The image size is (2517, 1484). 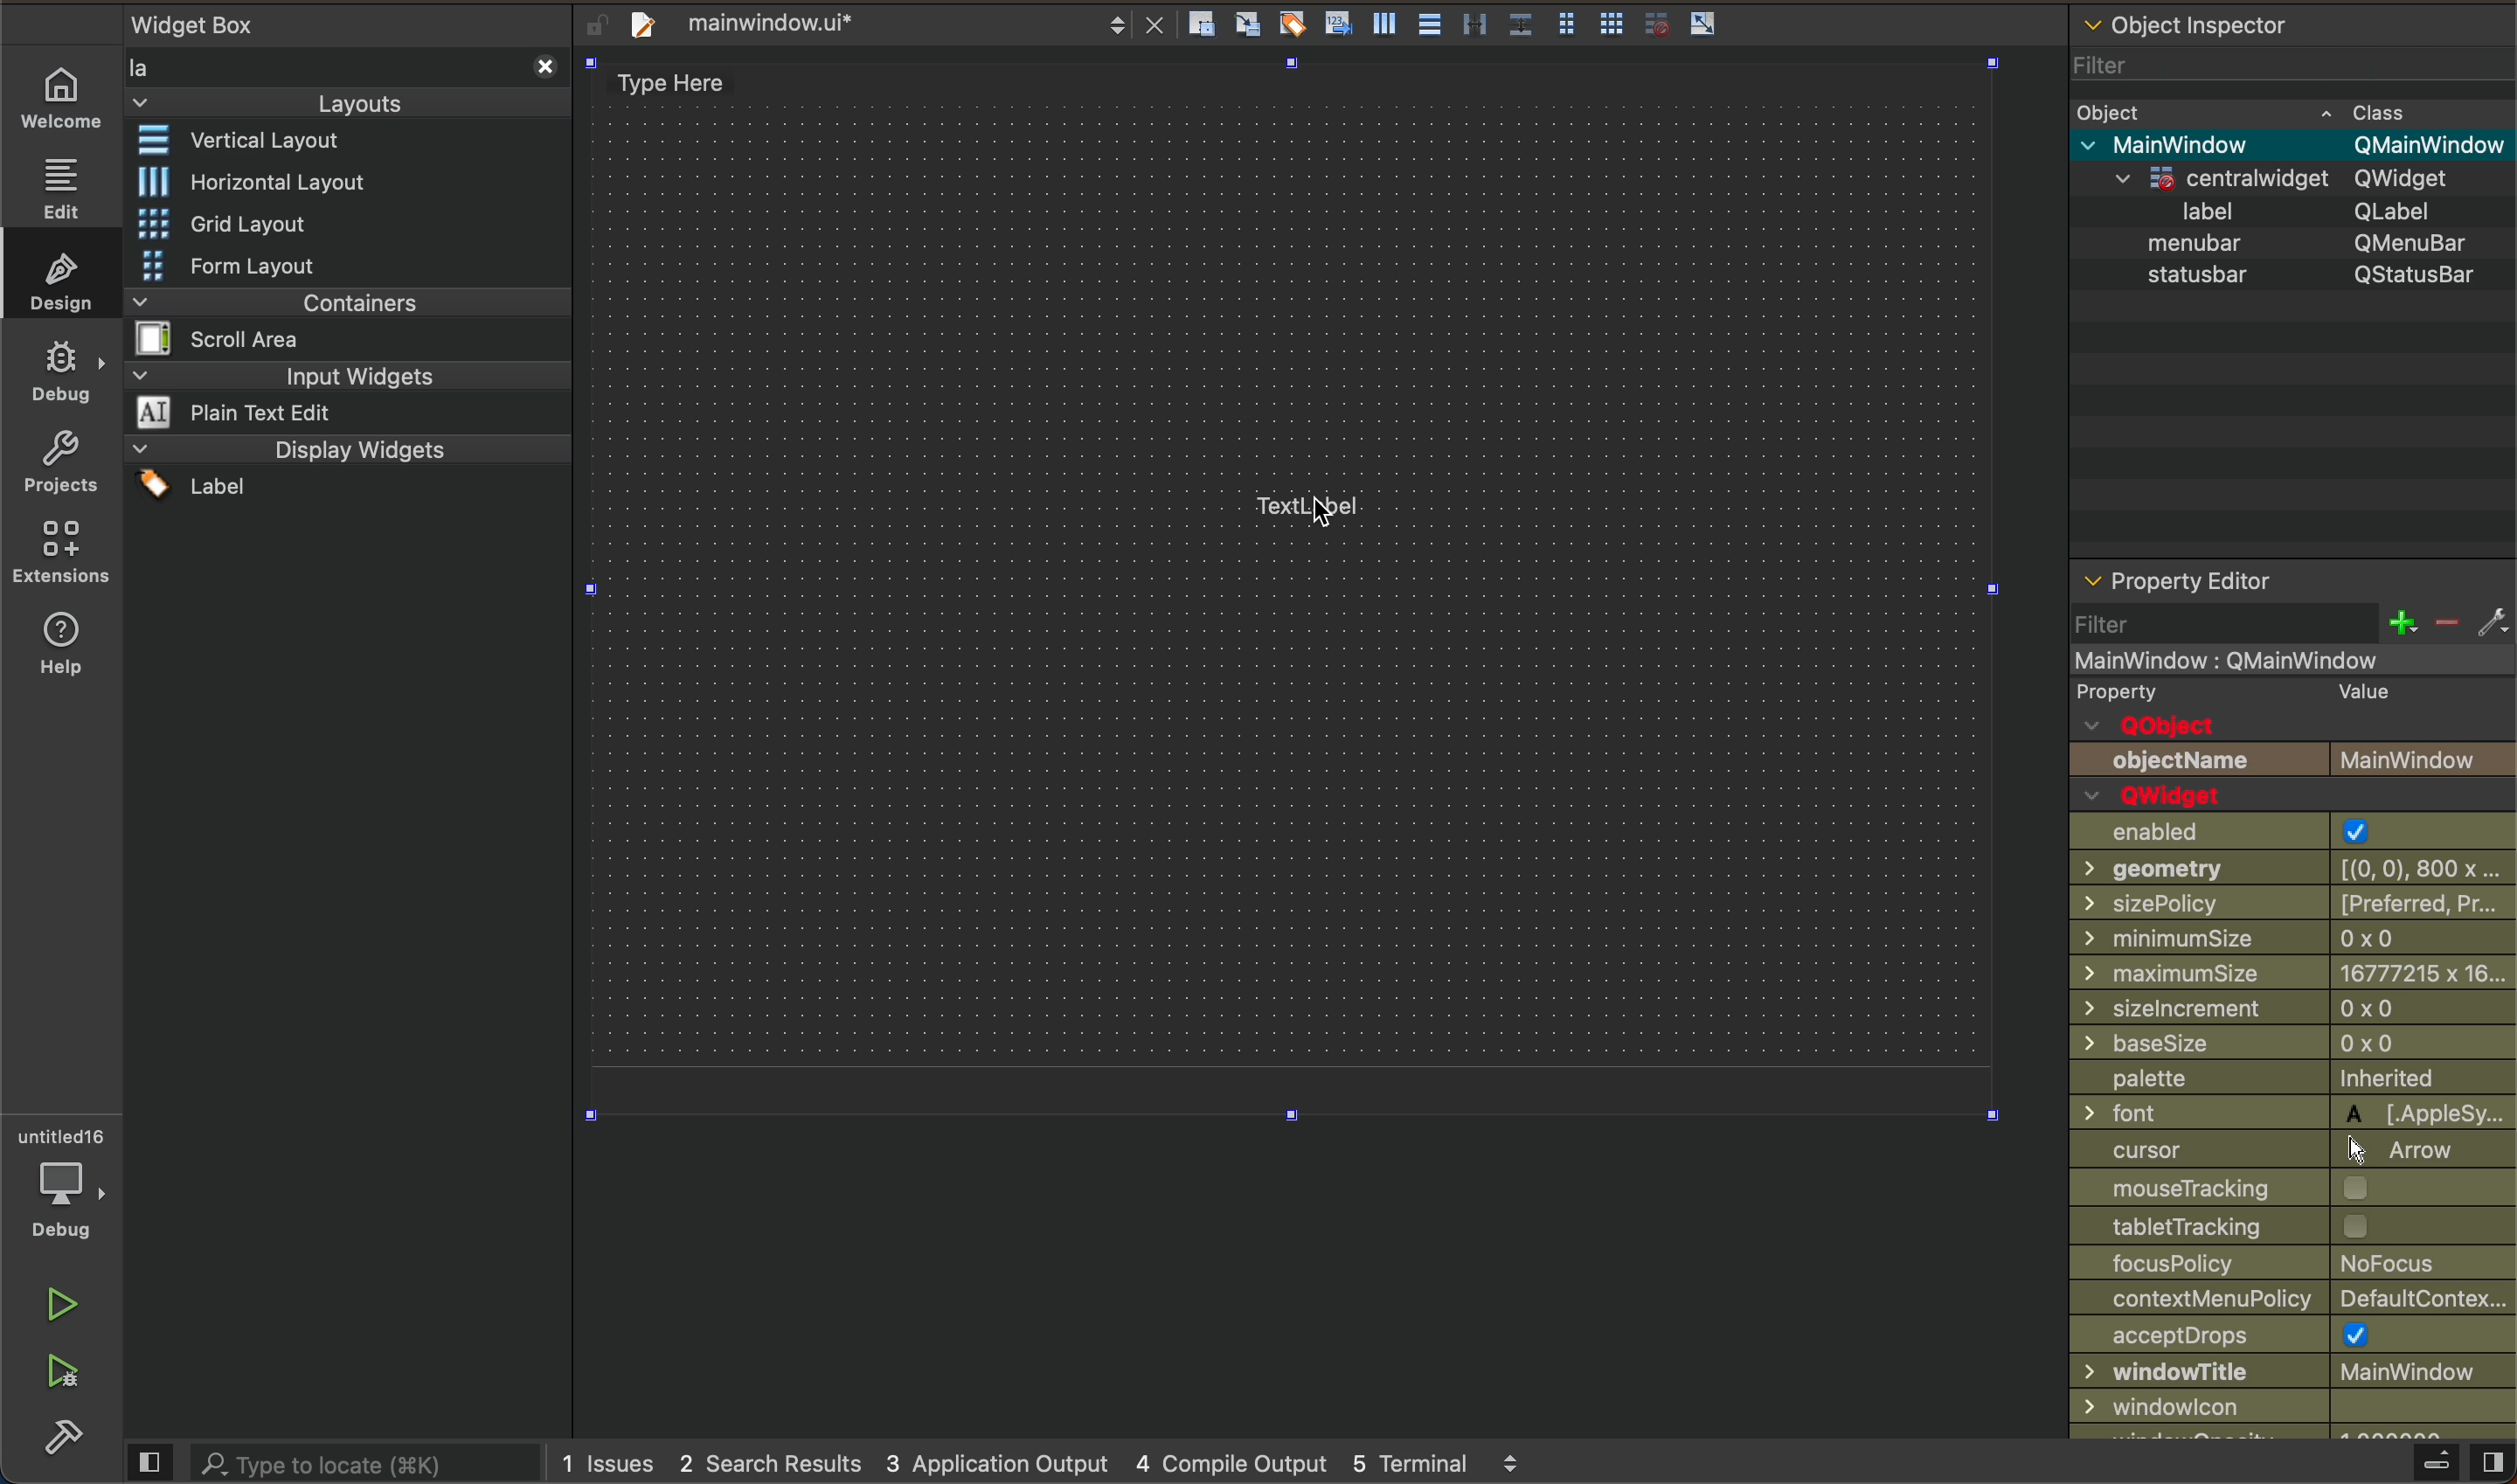 What do you see at coordinates (2180, 1409) in the screenshot?
I see `windowicon` at bounding box center [2180, 1409].